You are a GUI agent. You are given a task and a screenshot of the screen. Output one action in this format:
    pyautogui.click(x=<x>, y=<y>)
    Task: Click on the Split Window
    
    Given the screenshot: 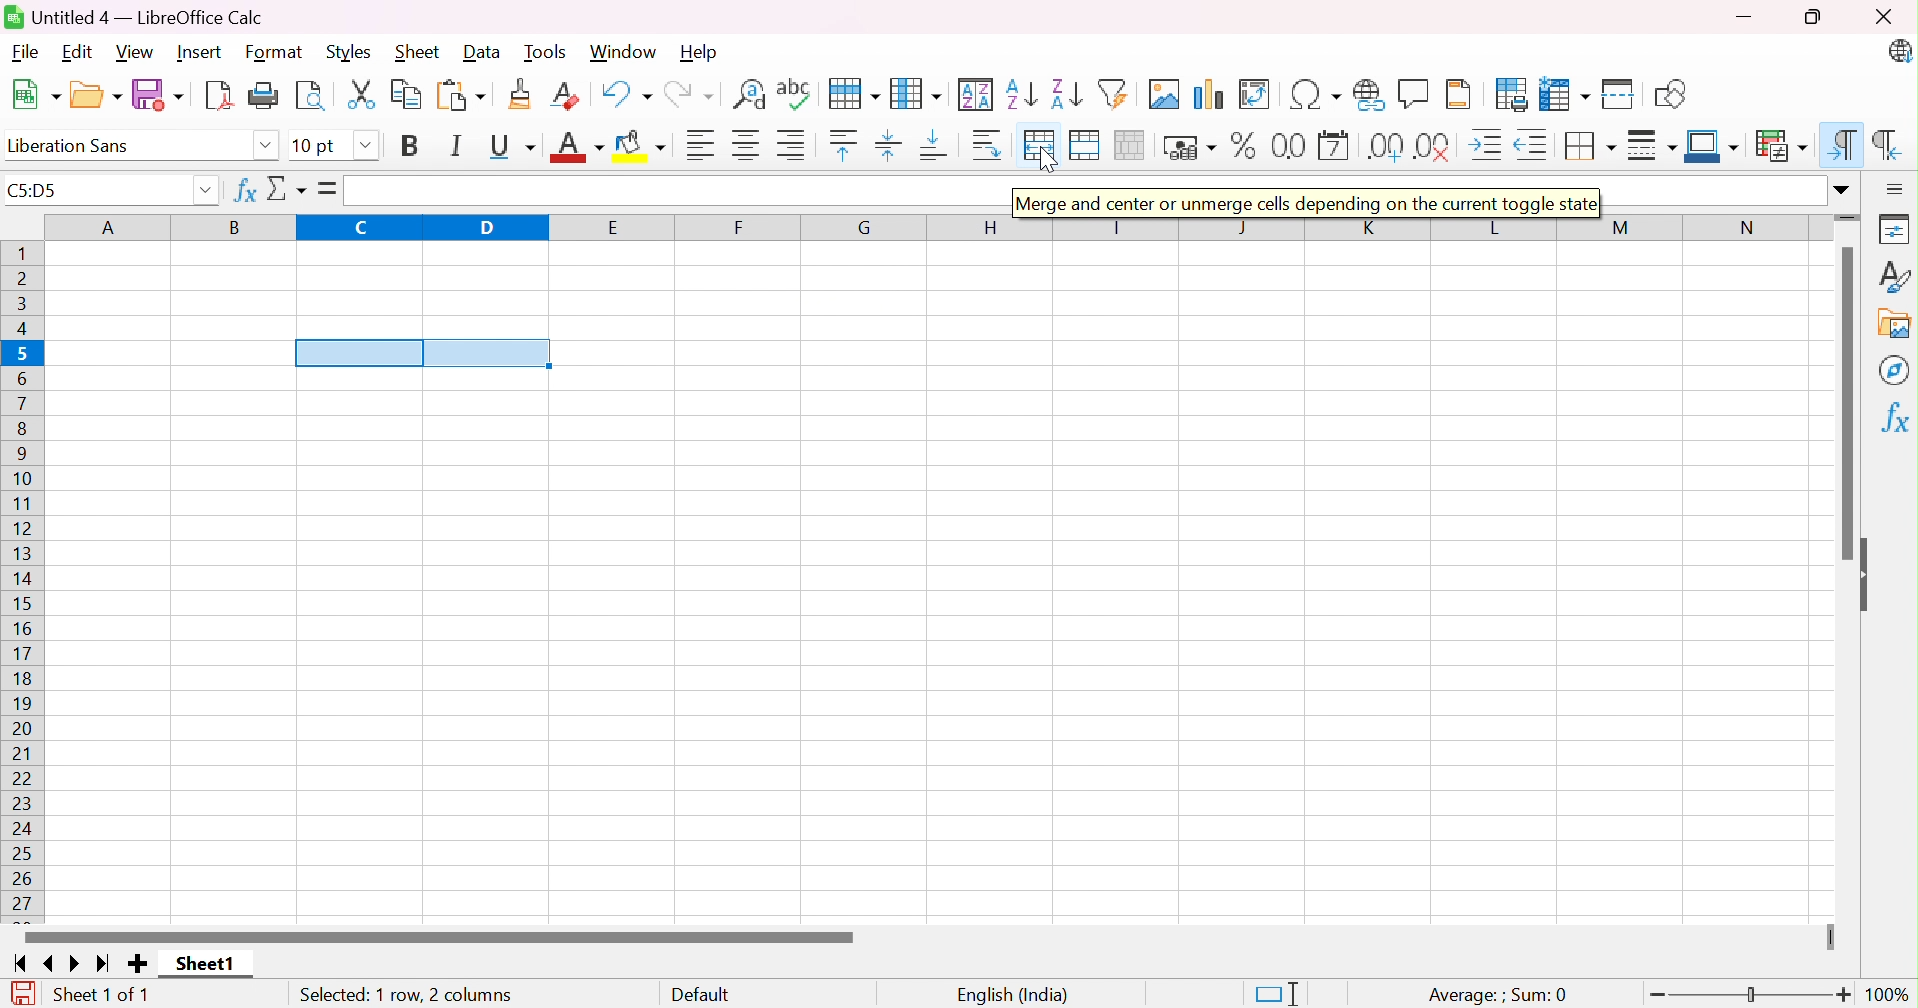 What is the action you would take?
    pyautogui.click(x=1620, y=93)
    